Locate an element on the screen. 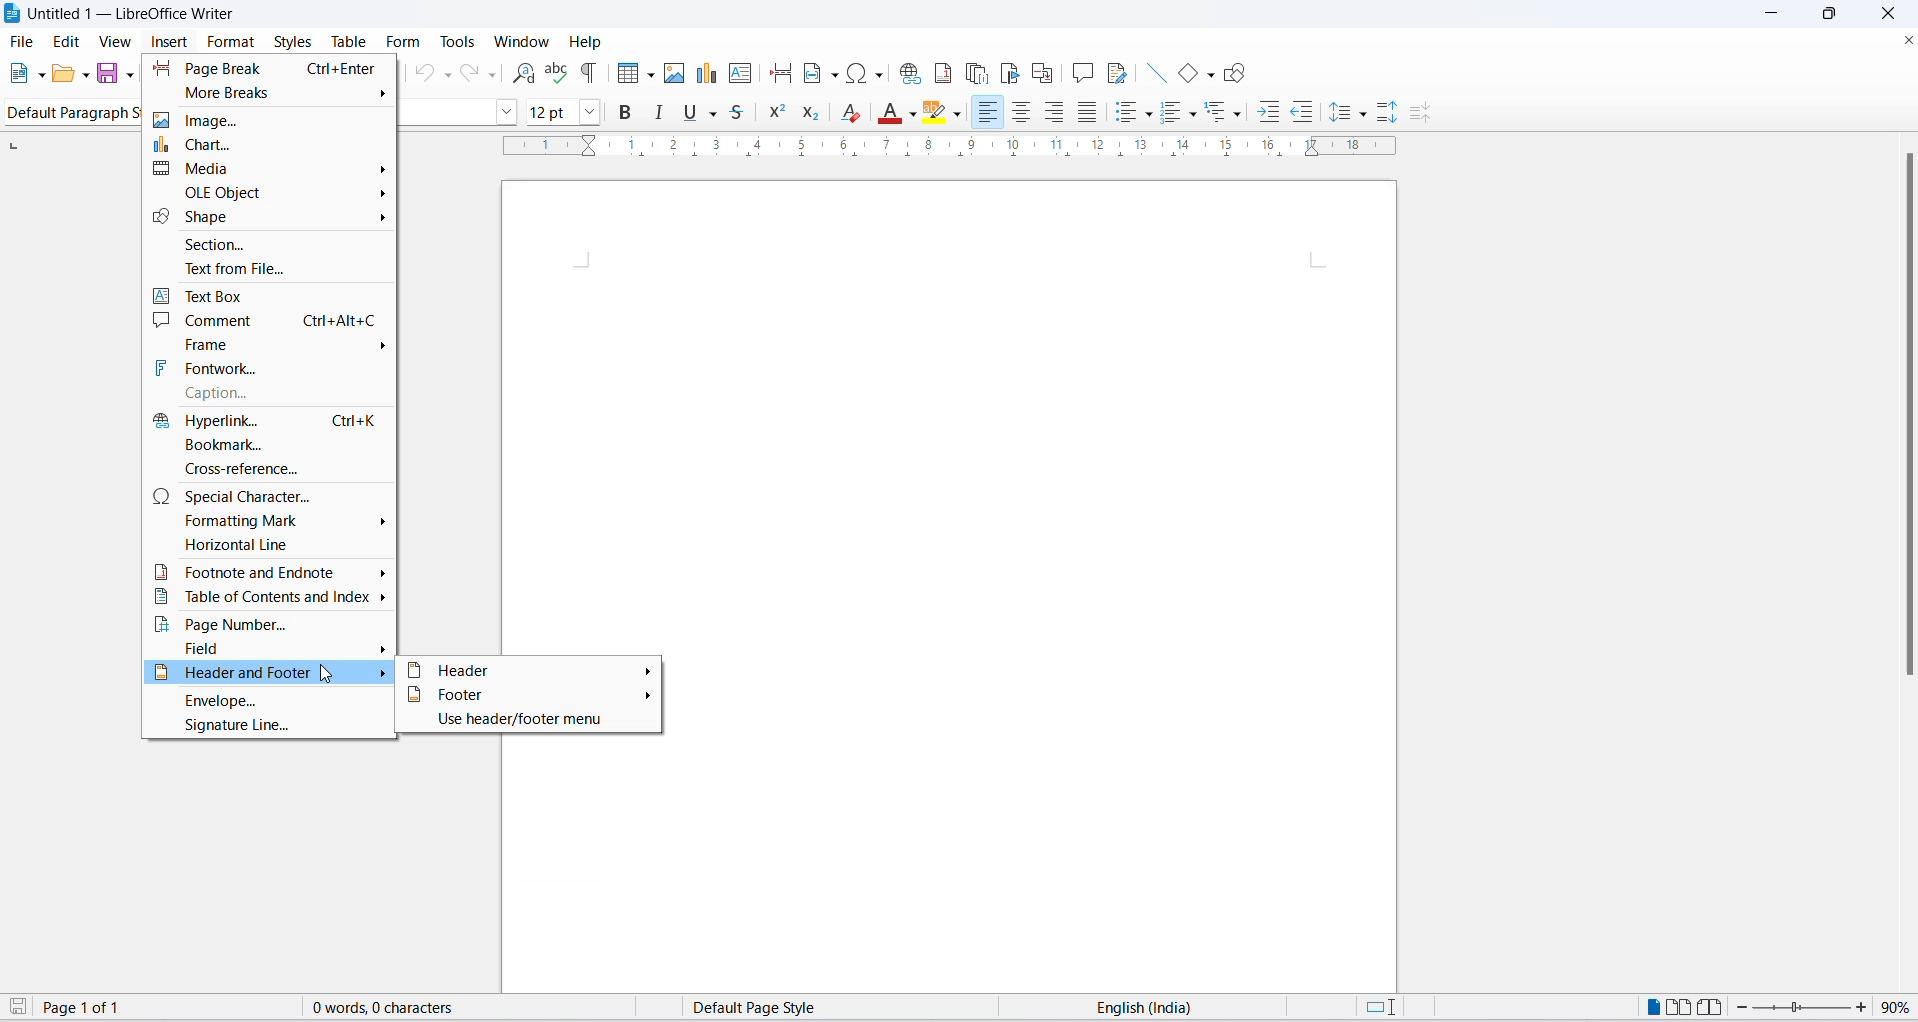  styles is located at coordinates (290, 39).